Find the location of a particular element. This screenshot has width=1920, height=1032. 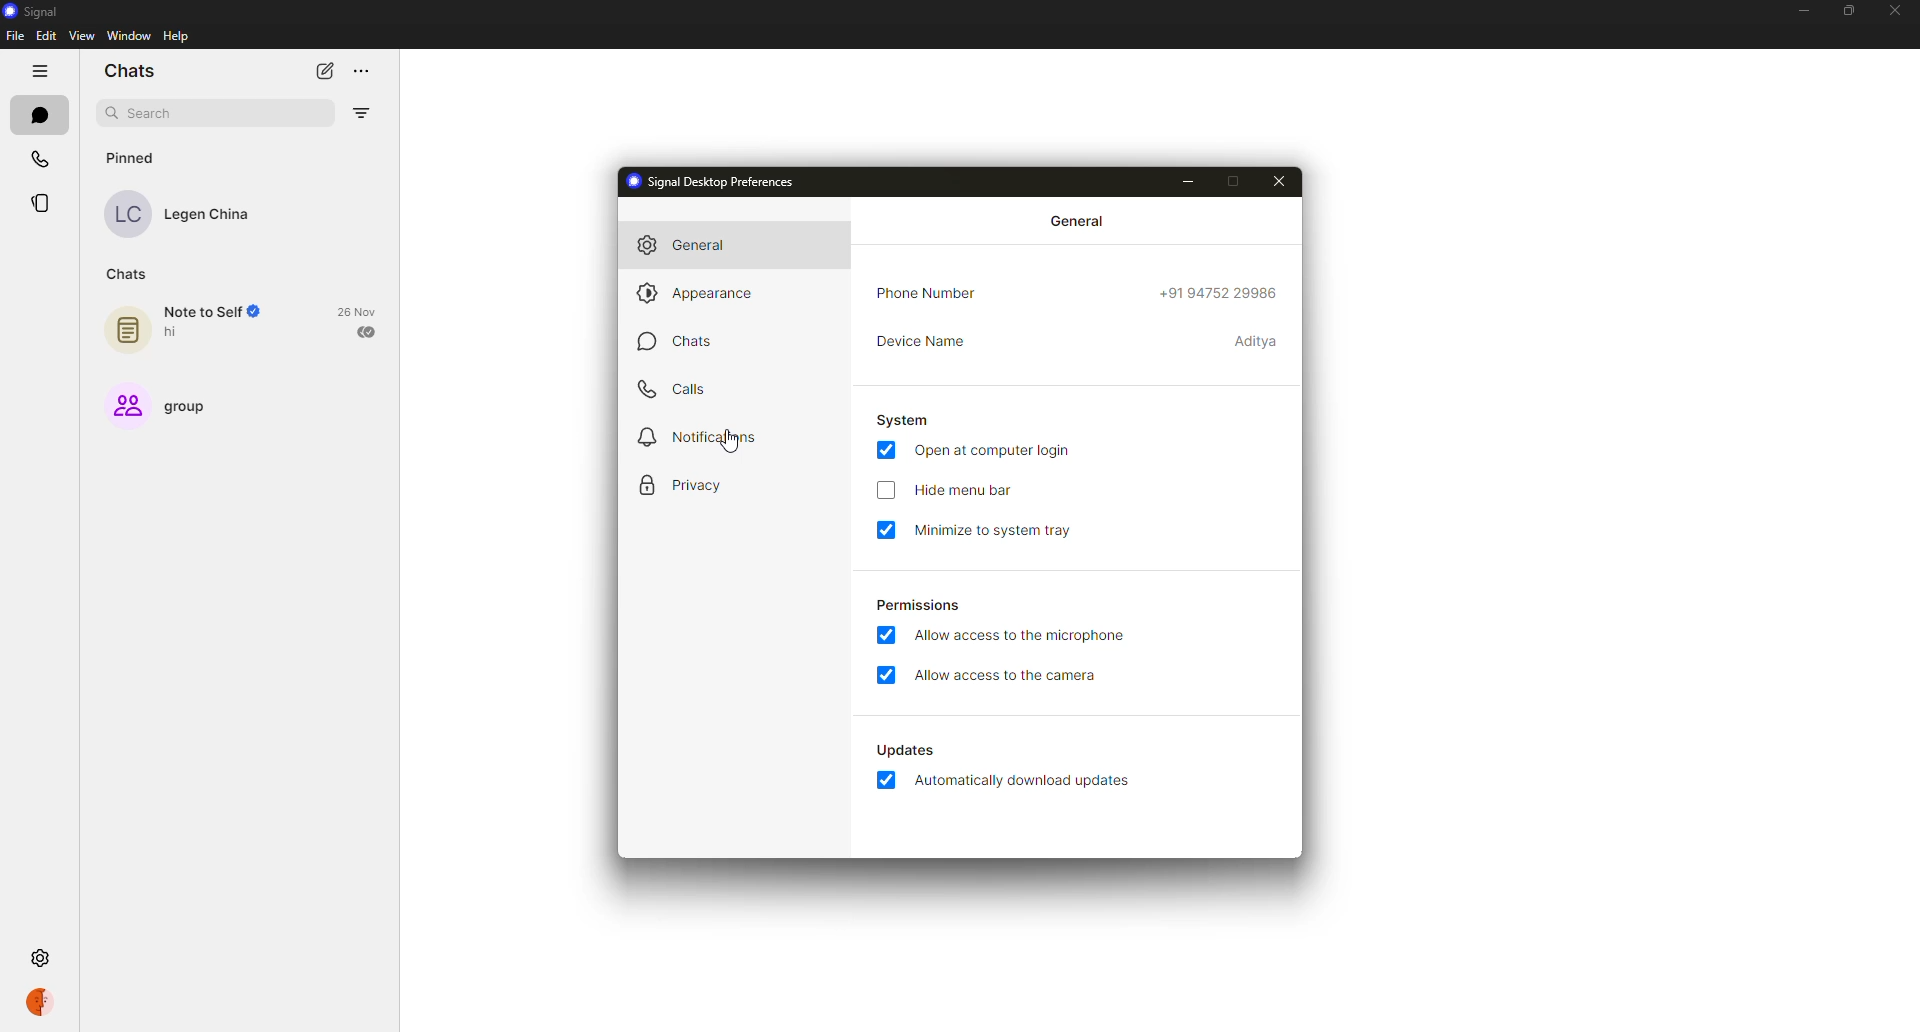

close is located at coordinates (1283, 180).